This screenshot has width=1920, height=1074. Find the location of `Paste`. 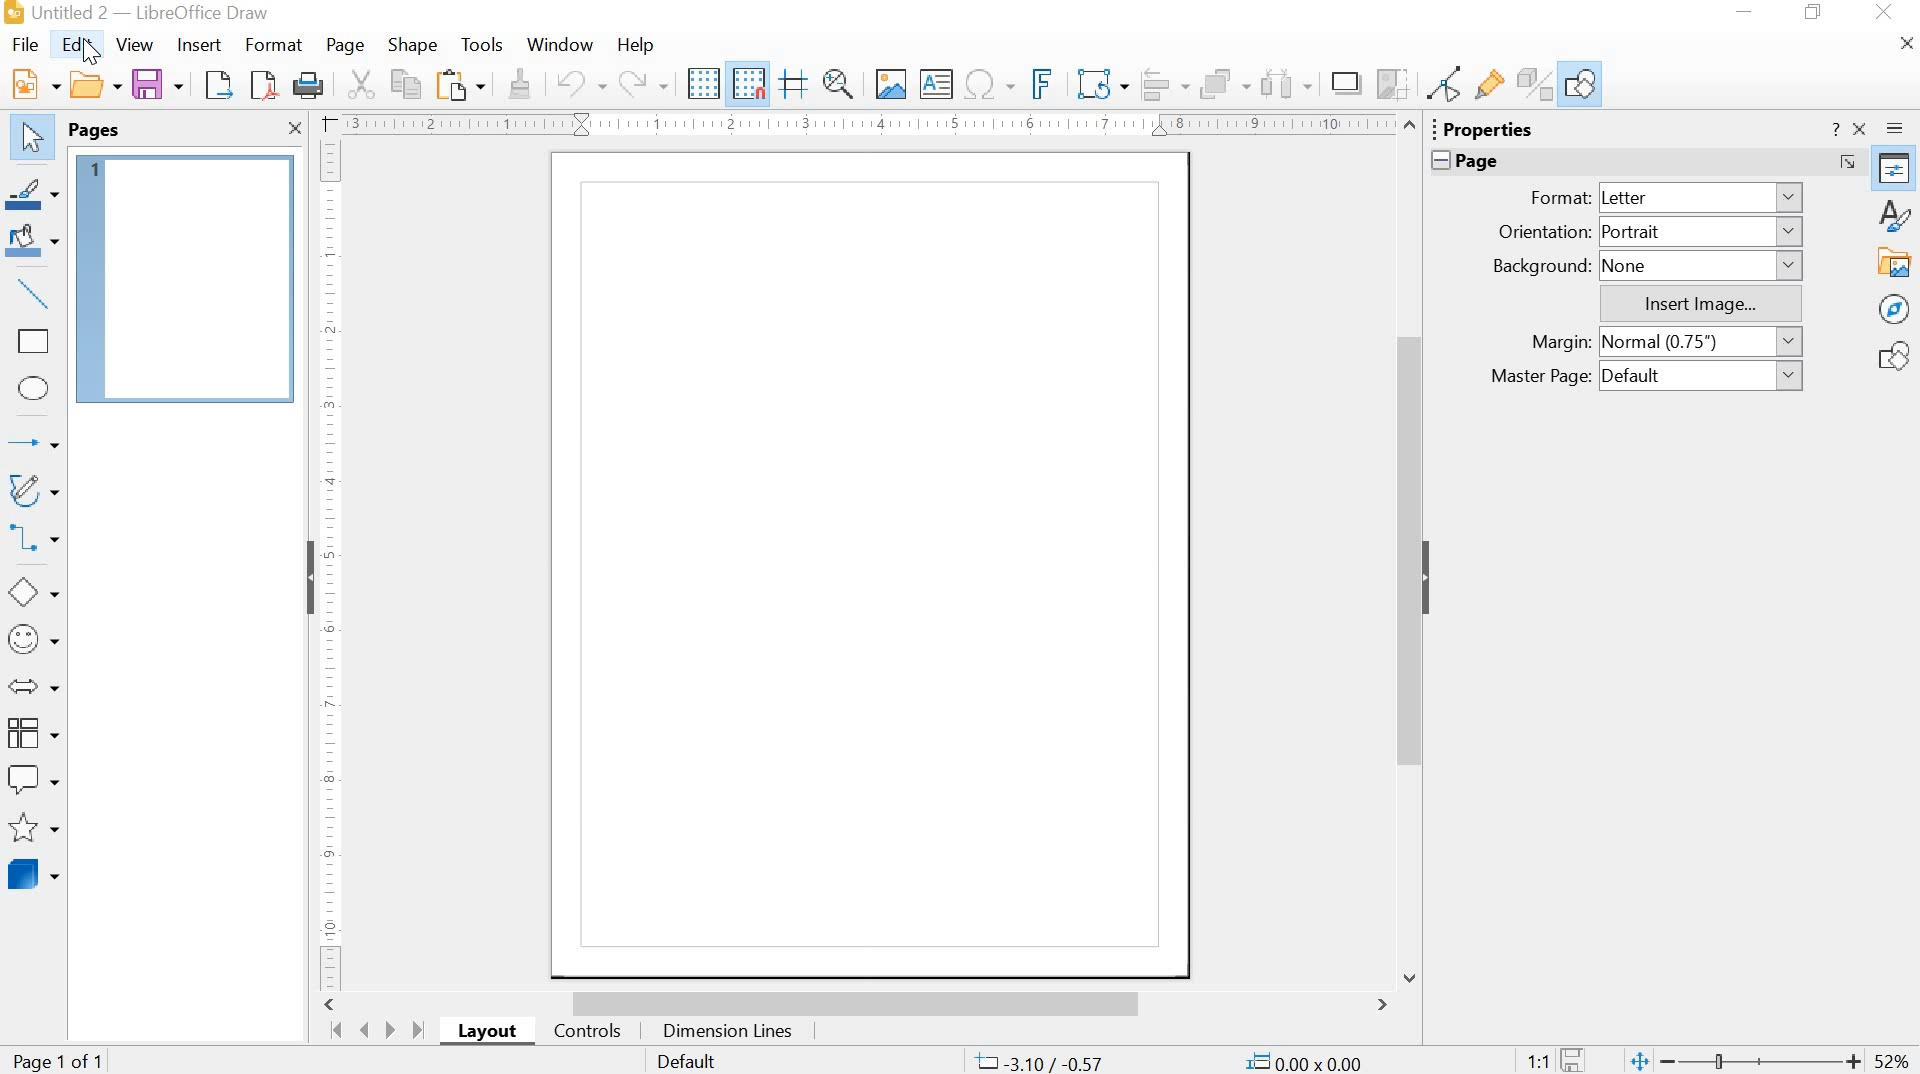

Paste is located at coordinates (461, 84).